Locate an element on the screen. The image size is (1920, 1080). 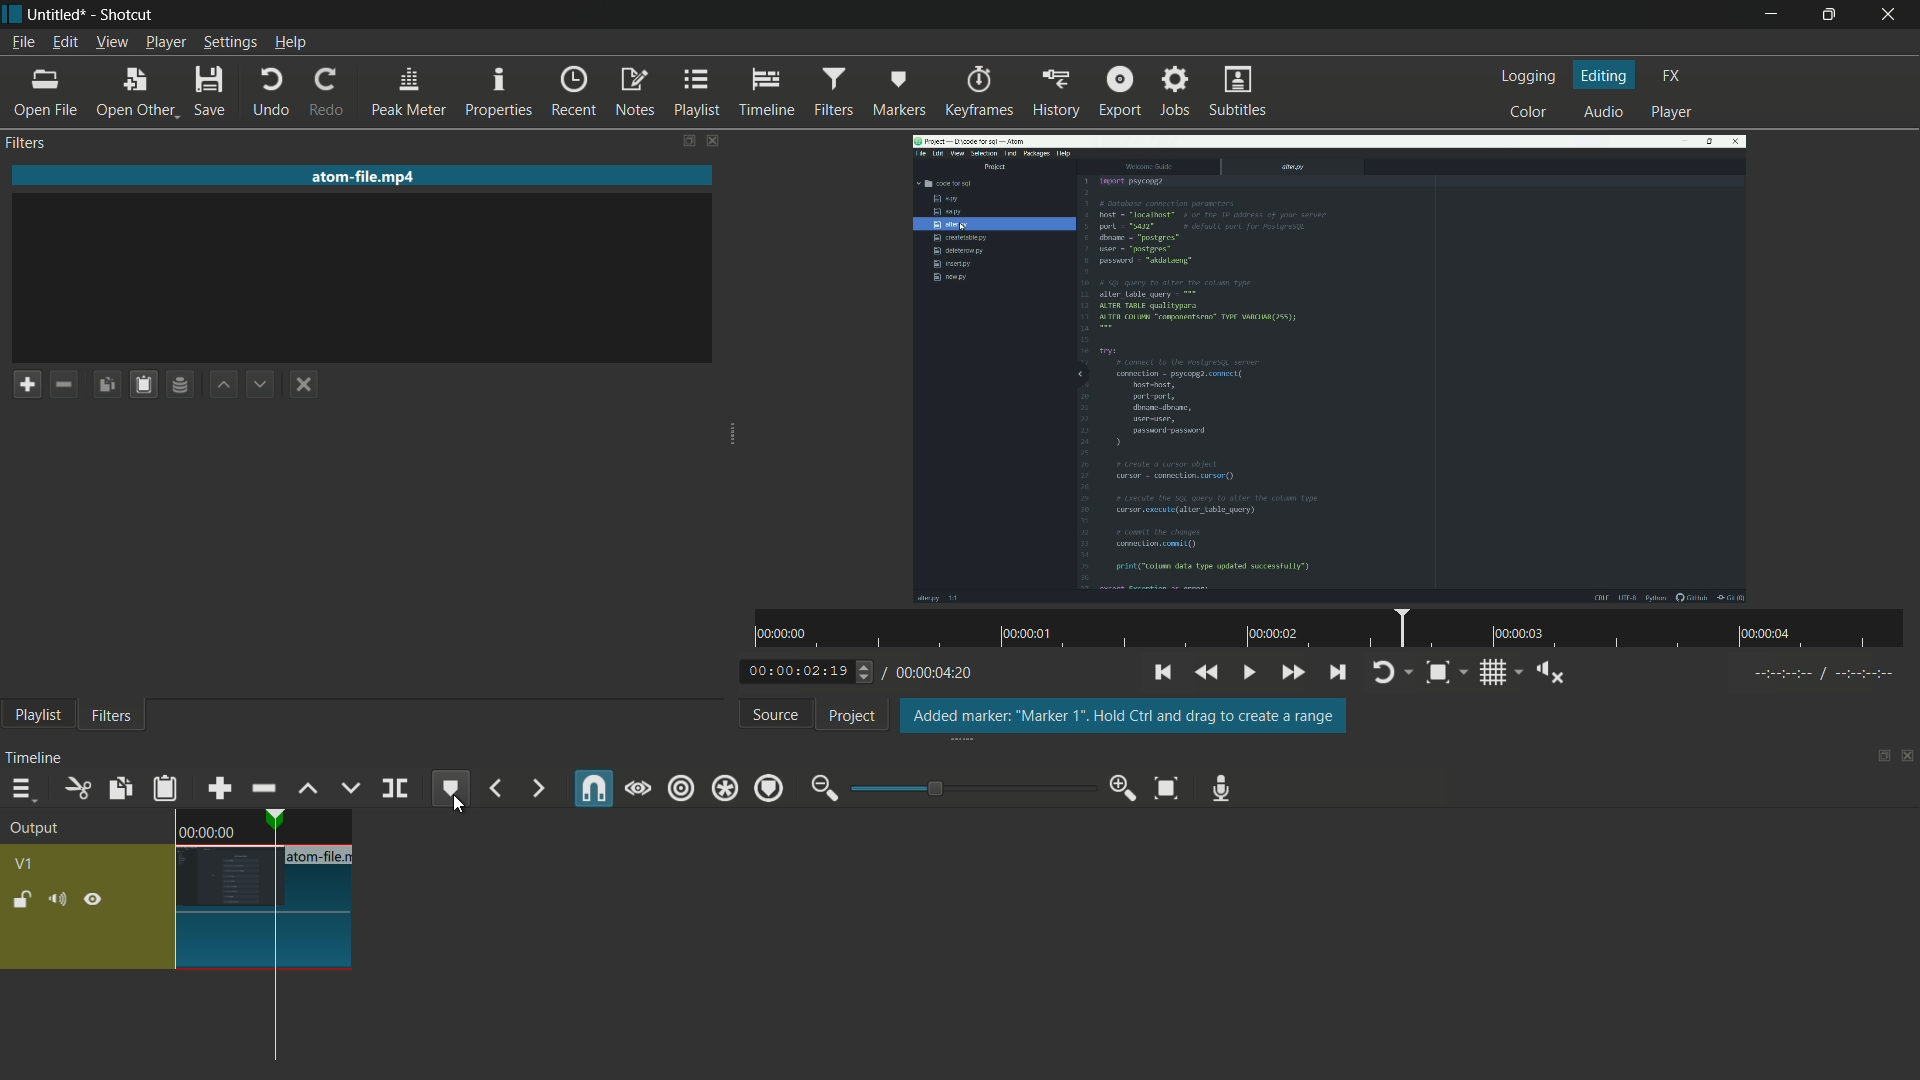
project is located at coordinates (853, 715).